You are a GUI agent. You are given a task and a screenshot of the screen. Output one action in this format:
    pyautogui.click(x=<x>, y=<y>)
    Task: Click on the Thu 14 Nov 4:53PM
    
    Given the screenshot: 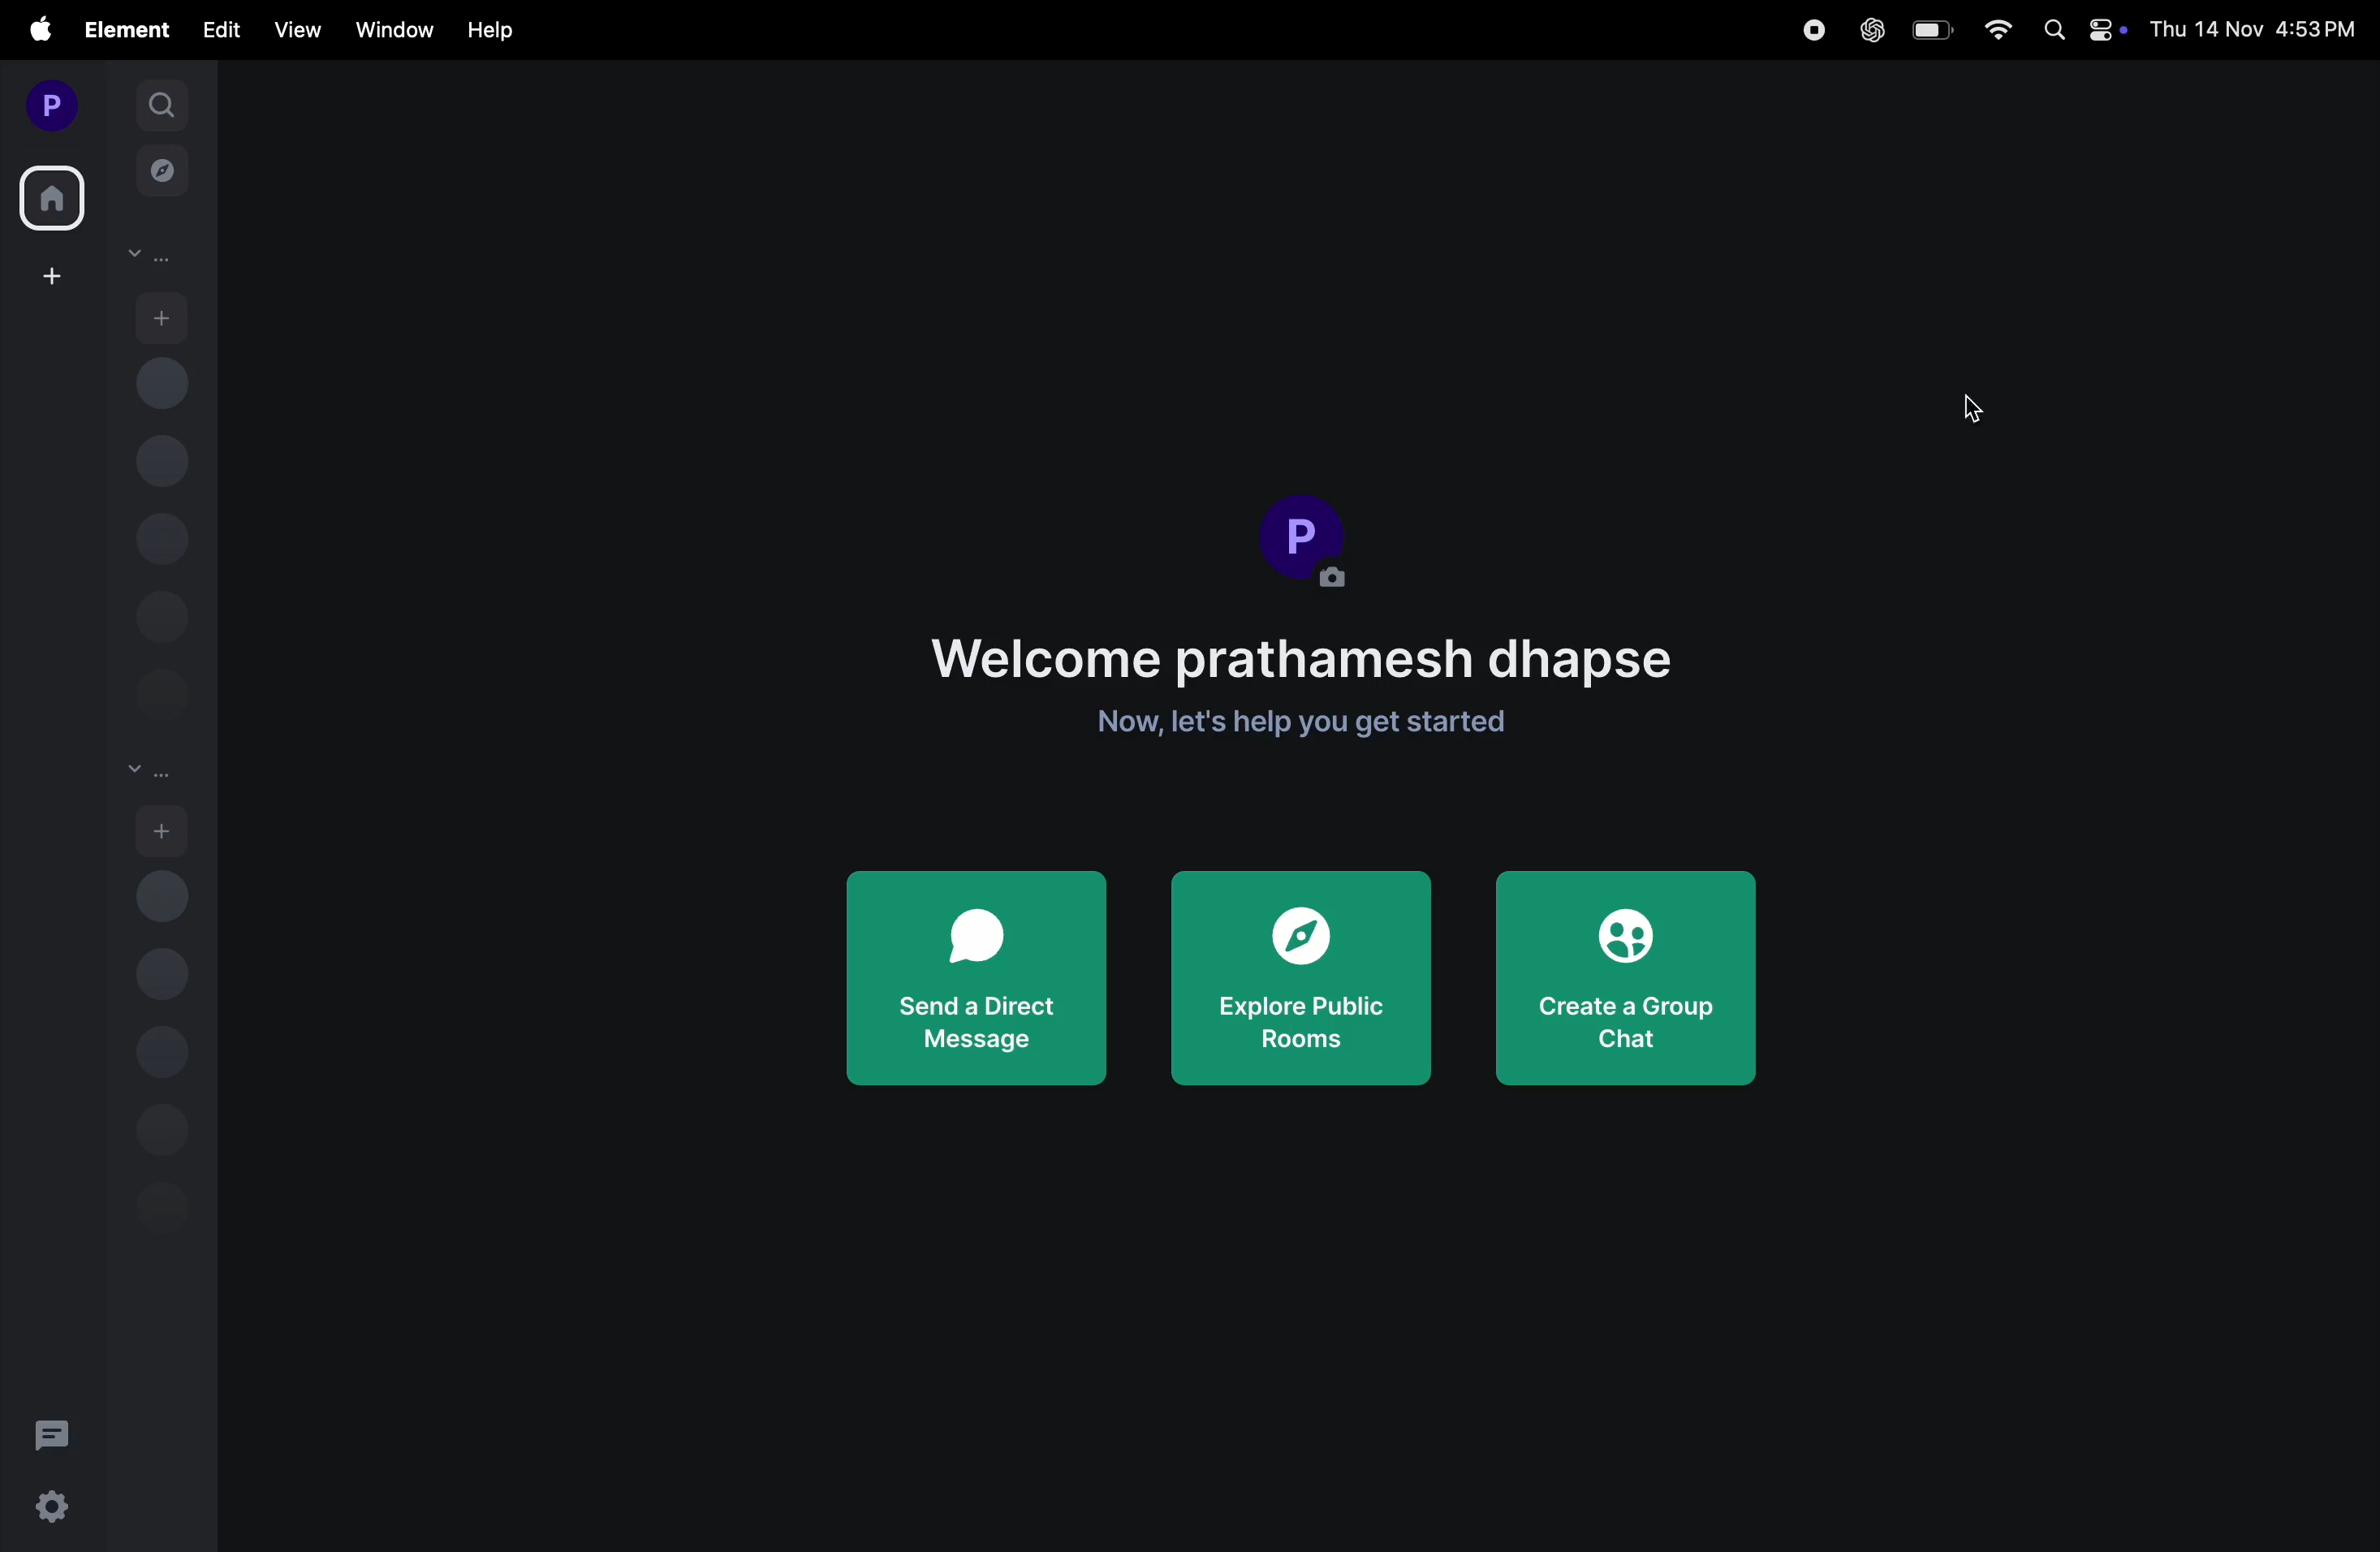 What is the action you would take?
    pyautogui.click(x=2251, y=27)
    